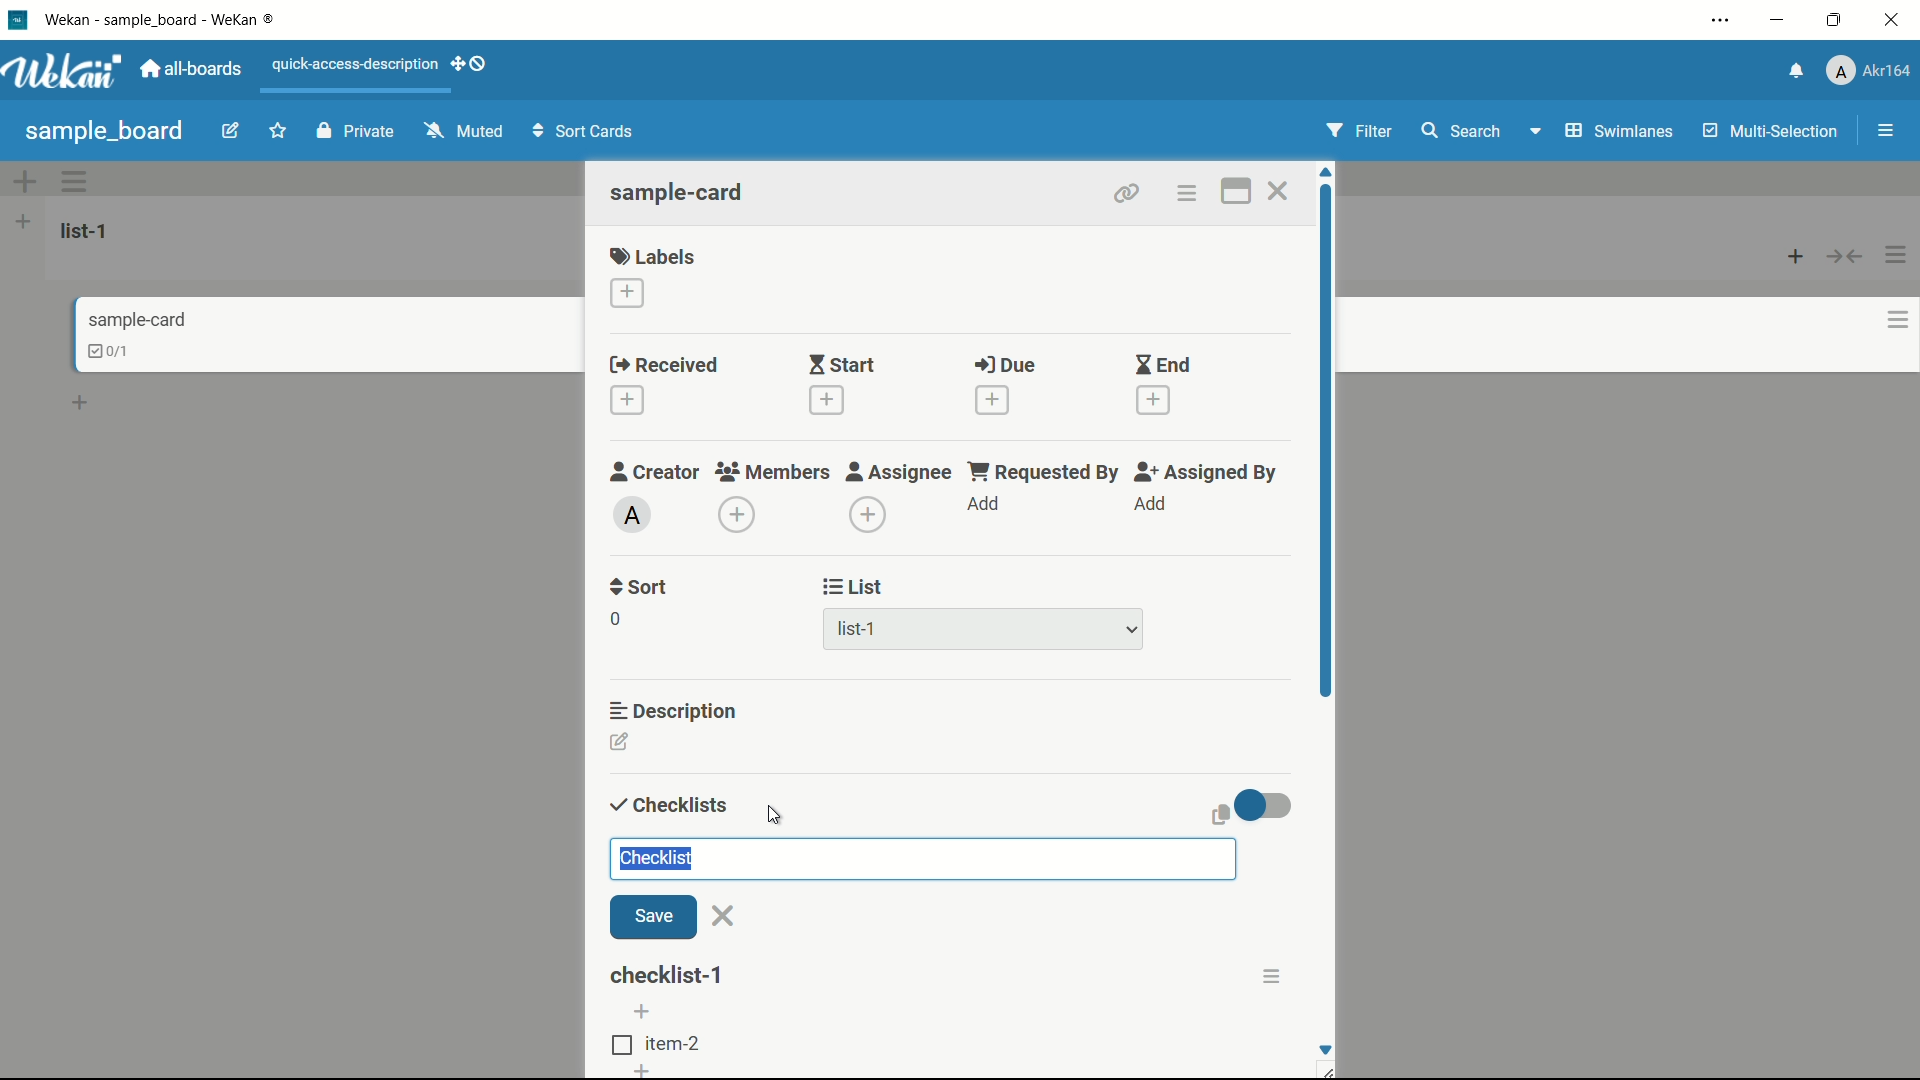  I want to click on admin, so click(633, 515).